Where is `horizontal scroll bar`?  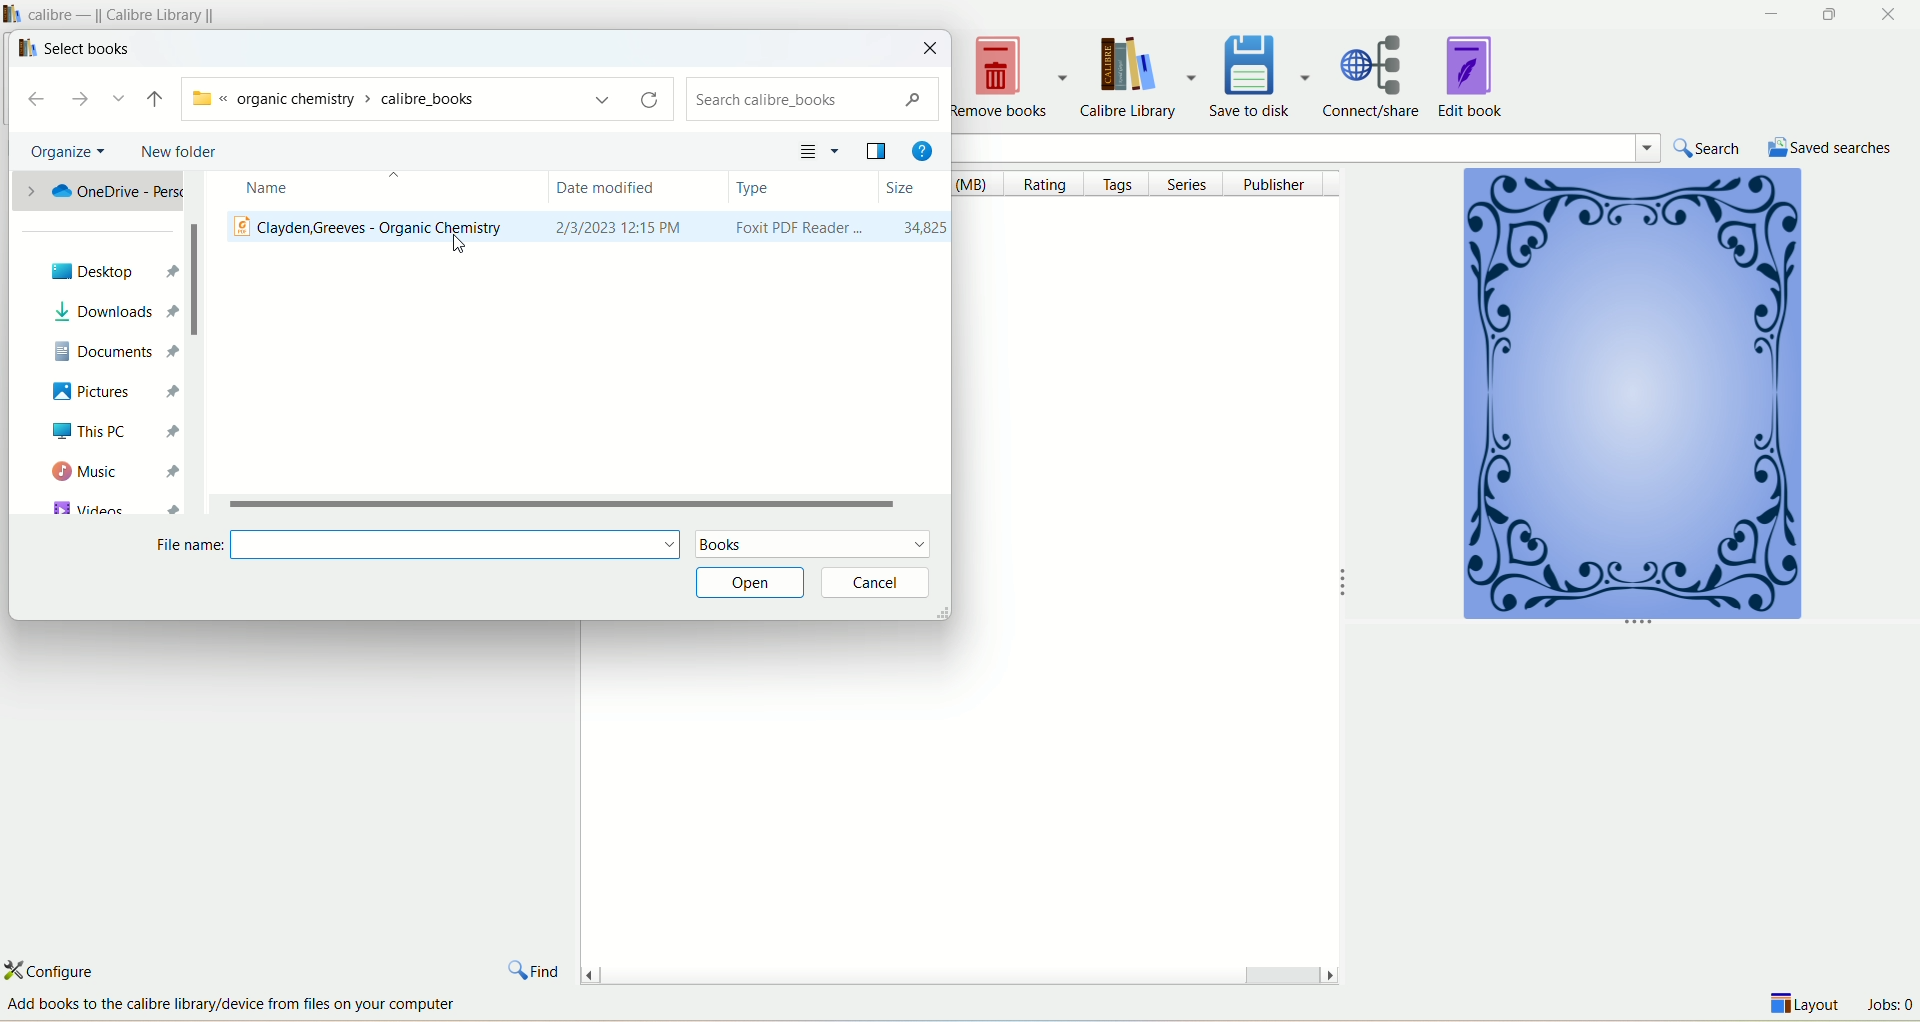 horizontal scroll bar is located at coordinates (583, 502).